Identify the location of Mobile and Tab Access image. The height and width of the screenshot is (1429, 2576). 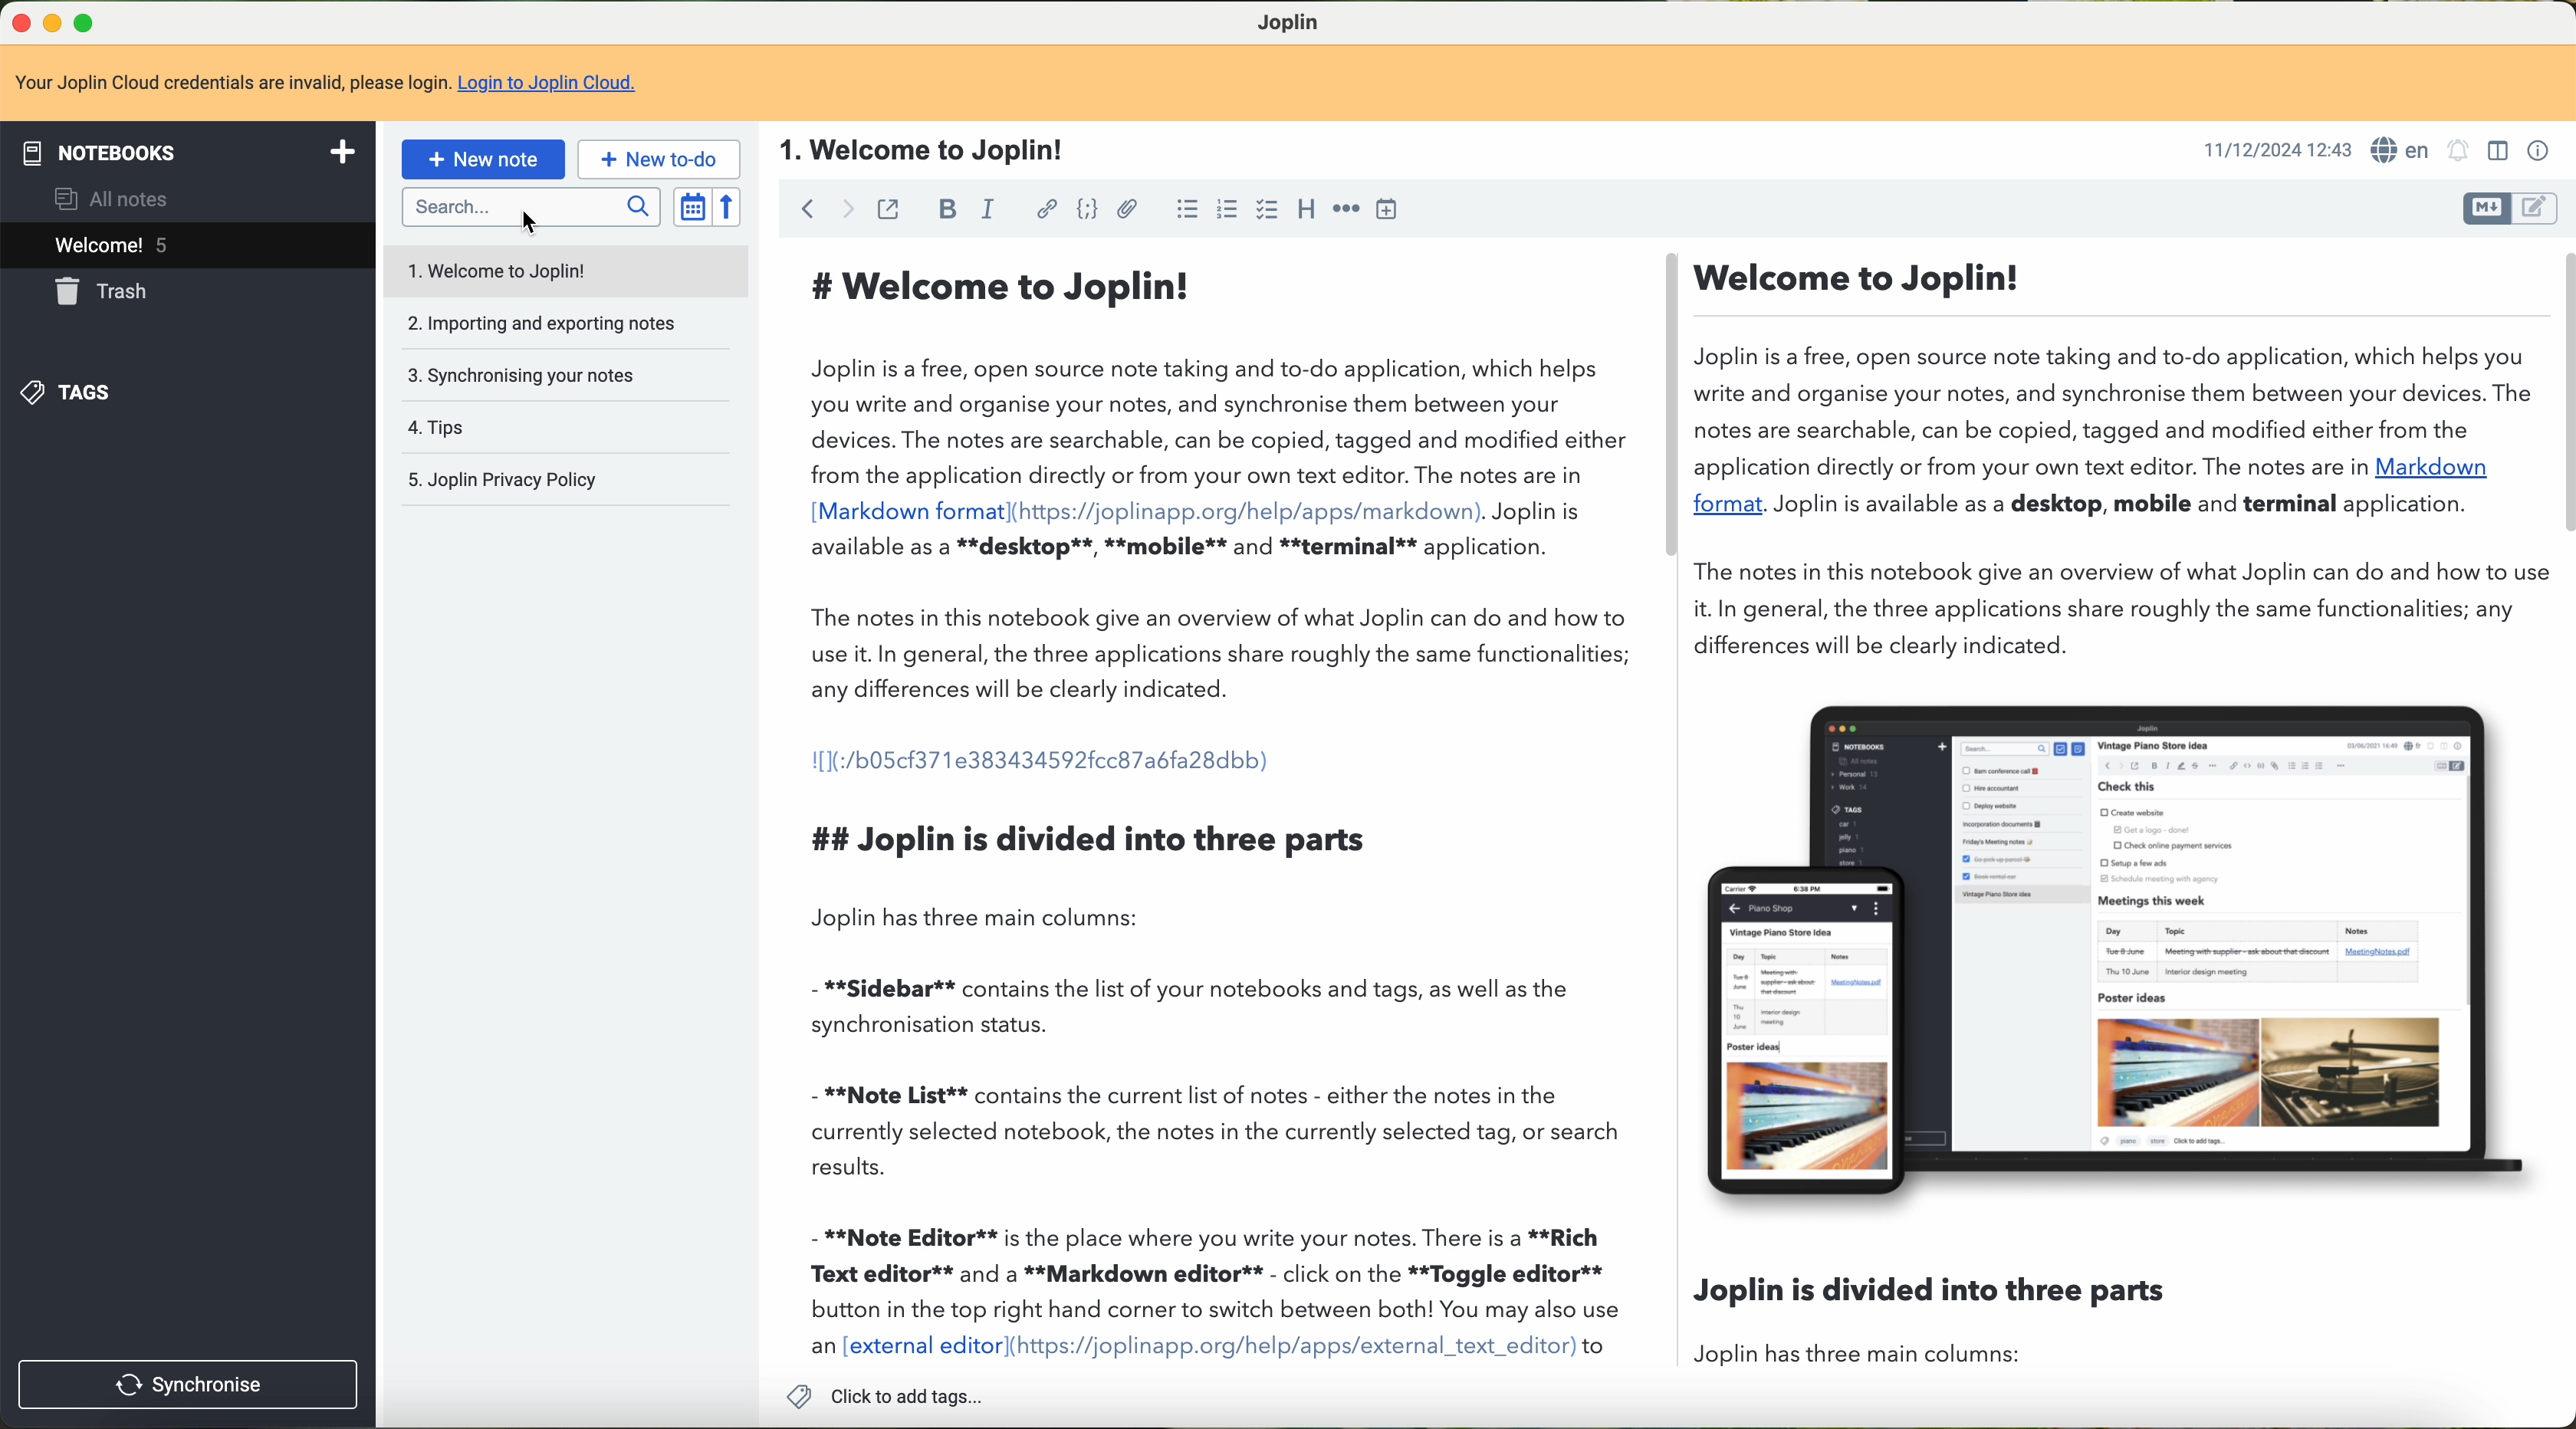
(2133, 958).